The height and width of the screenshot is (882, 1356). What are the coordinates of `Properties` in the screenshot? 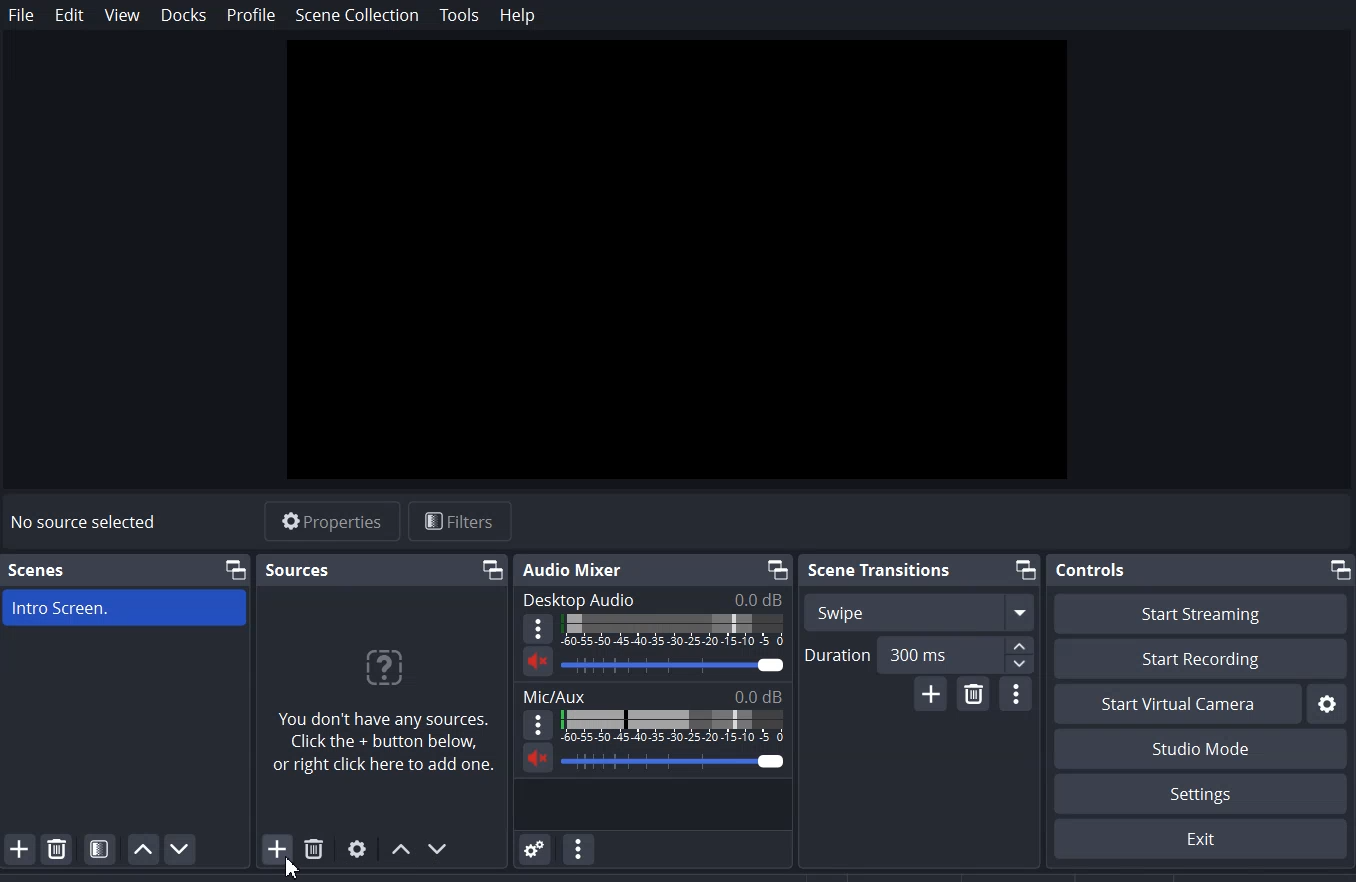 It's located at (331, 520).